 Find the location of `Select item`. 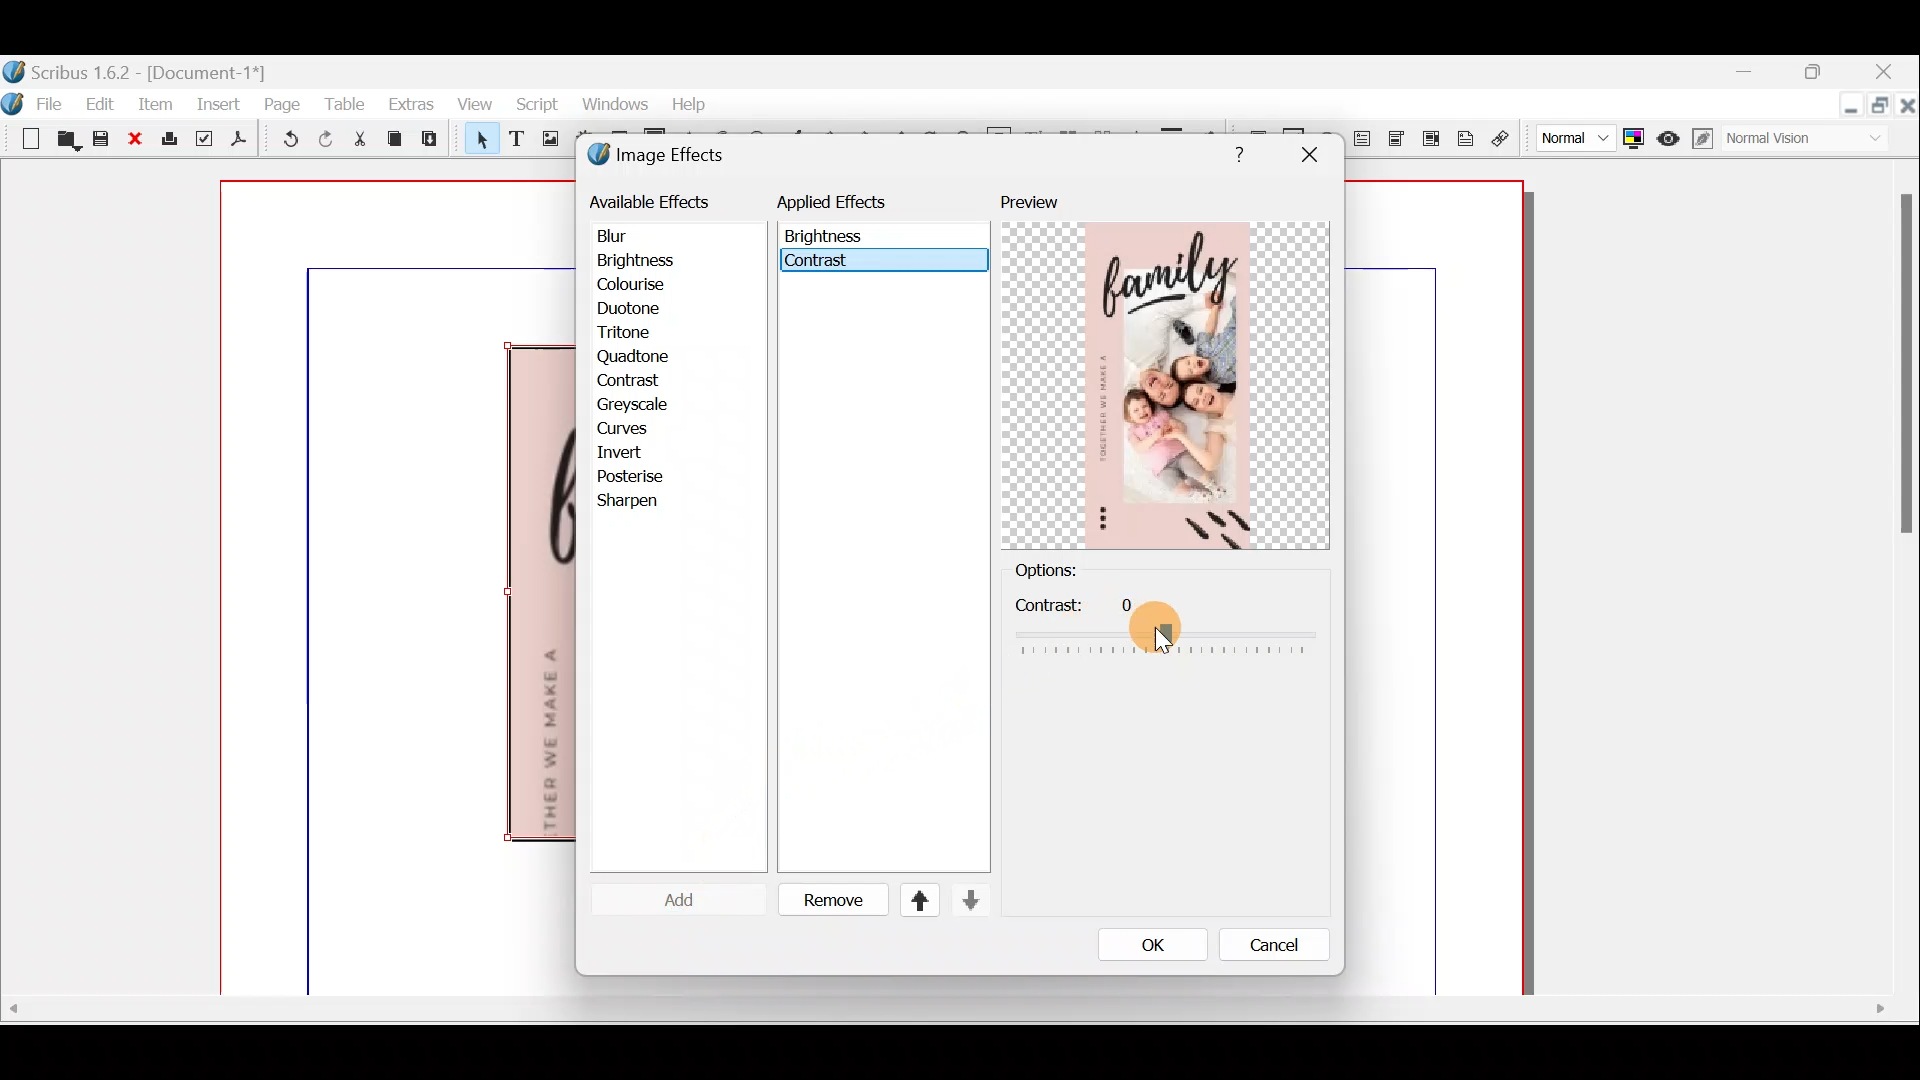

Select item is located at coordinates (477, 142).